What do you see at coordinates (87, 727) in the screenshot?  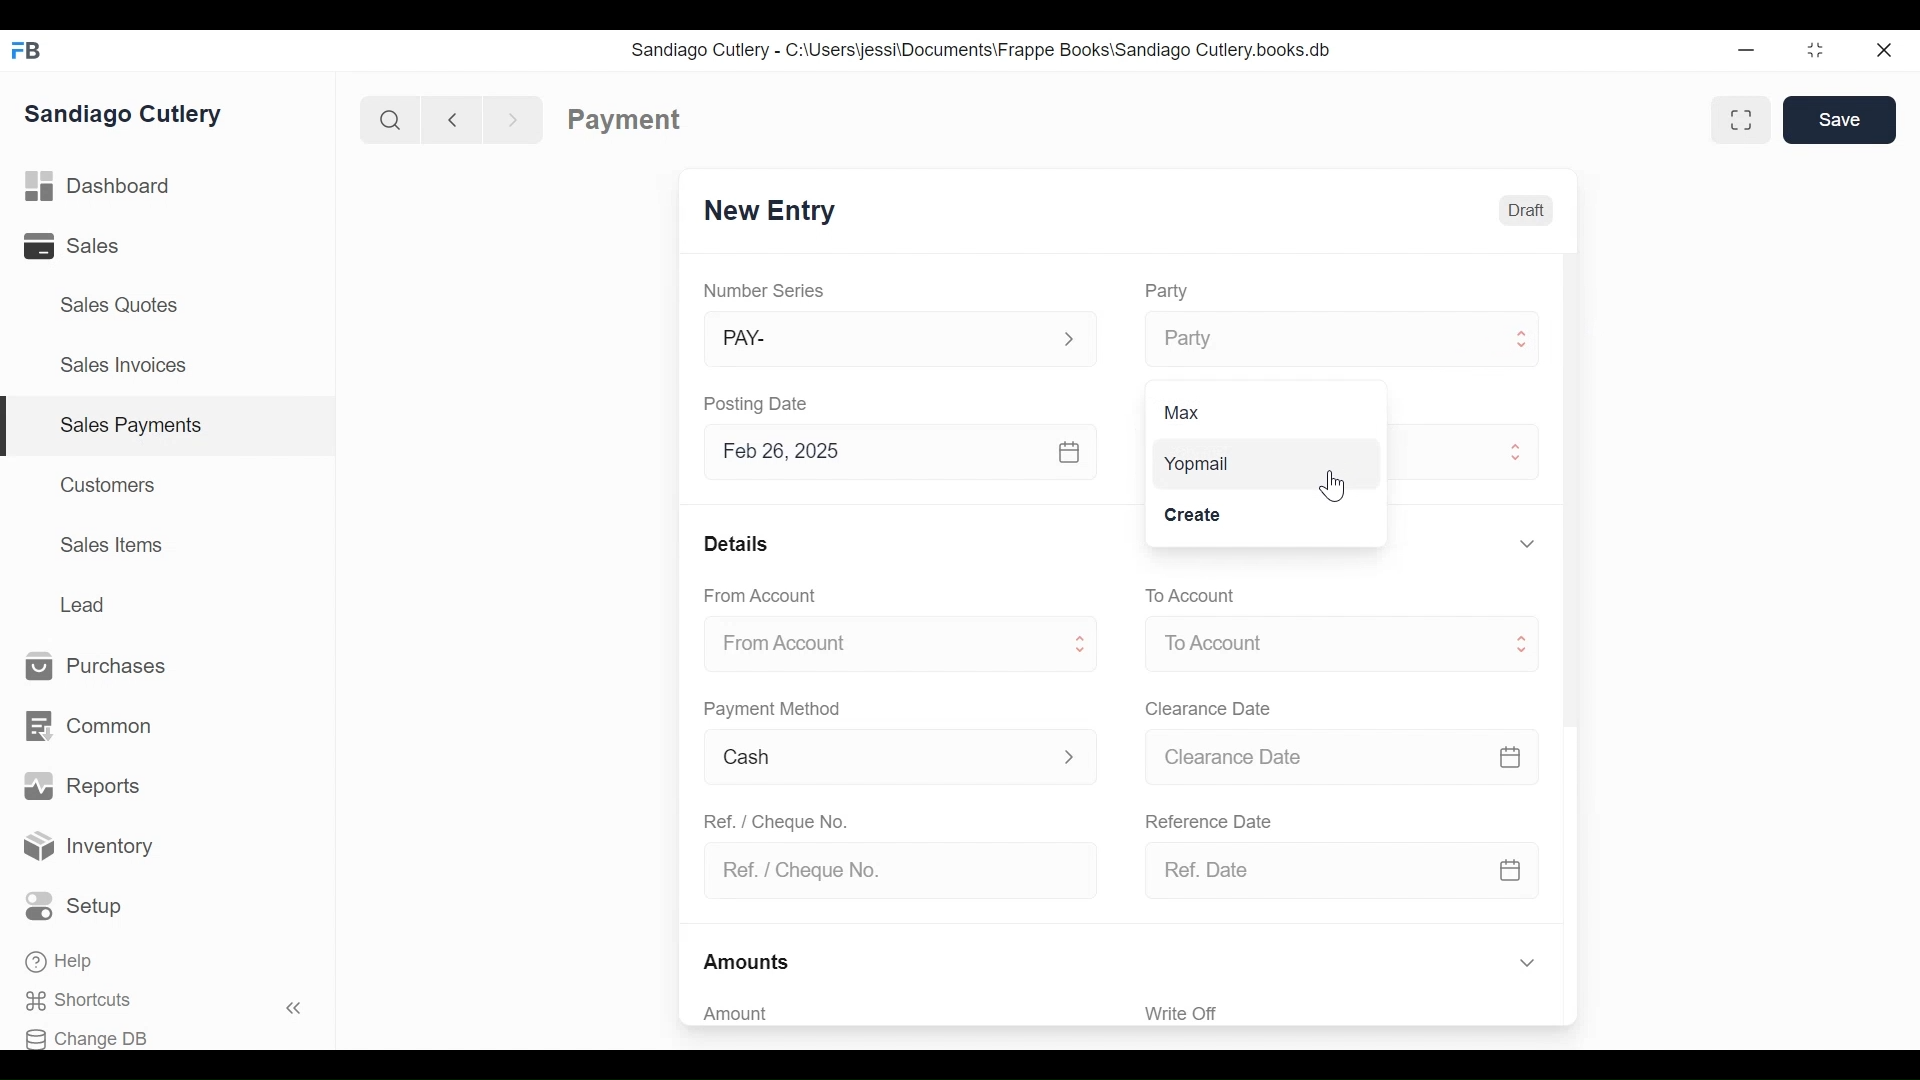 I see `Common` at bounding box center [87, 727].